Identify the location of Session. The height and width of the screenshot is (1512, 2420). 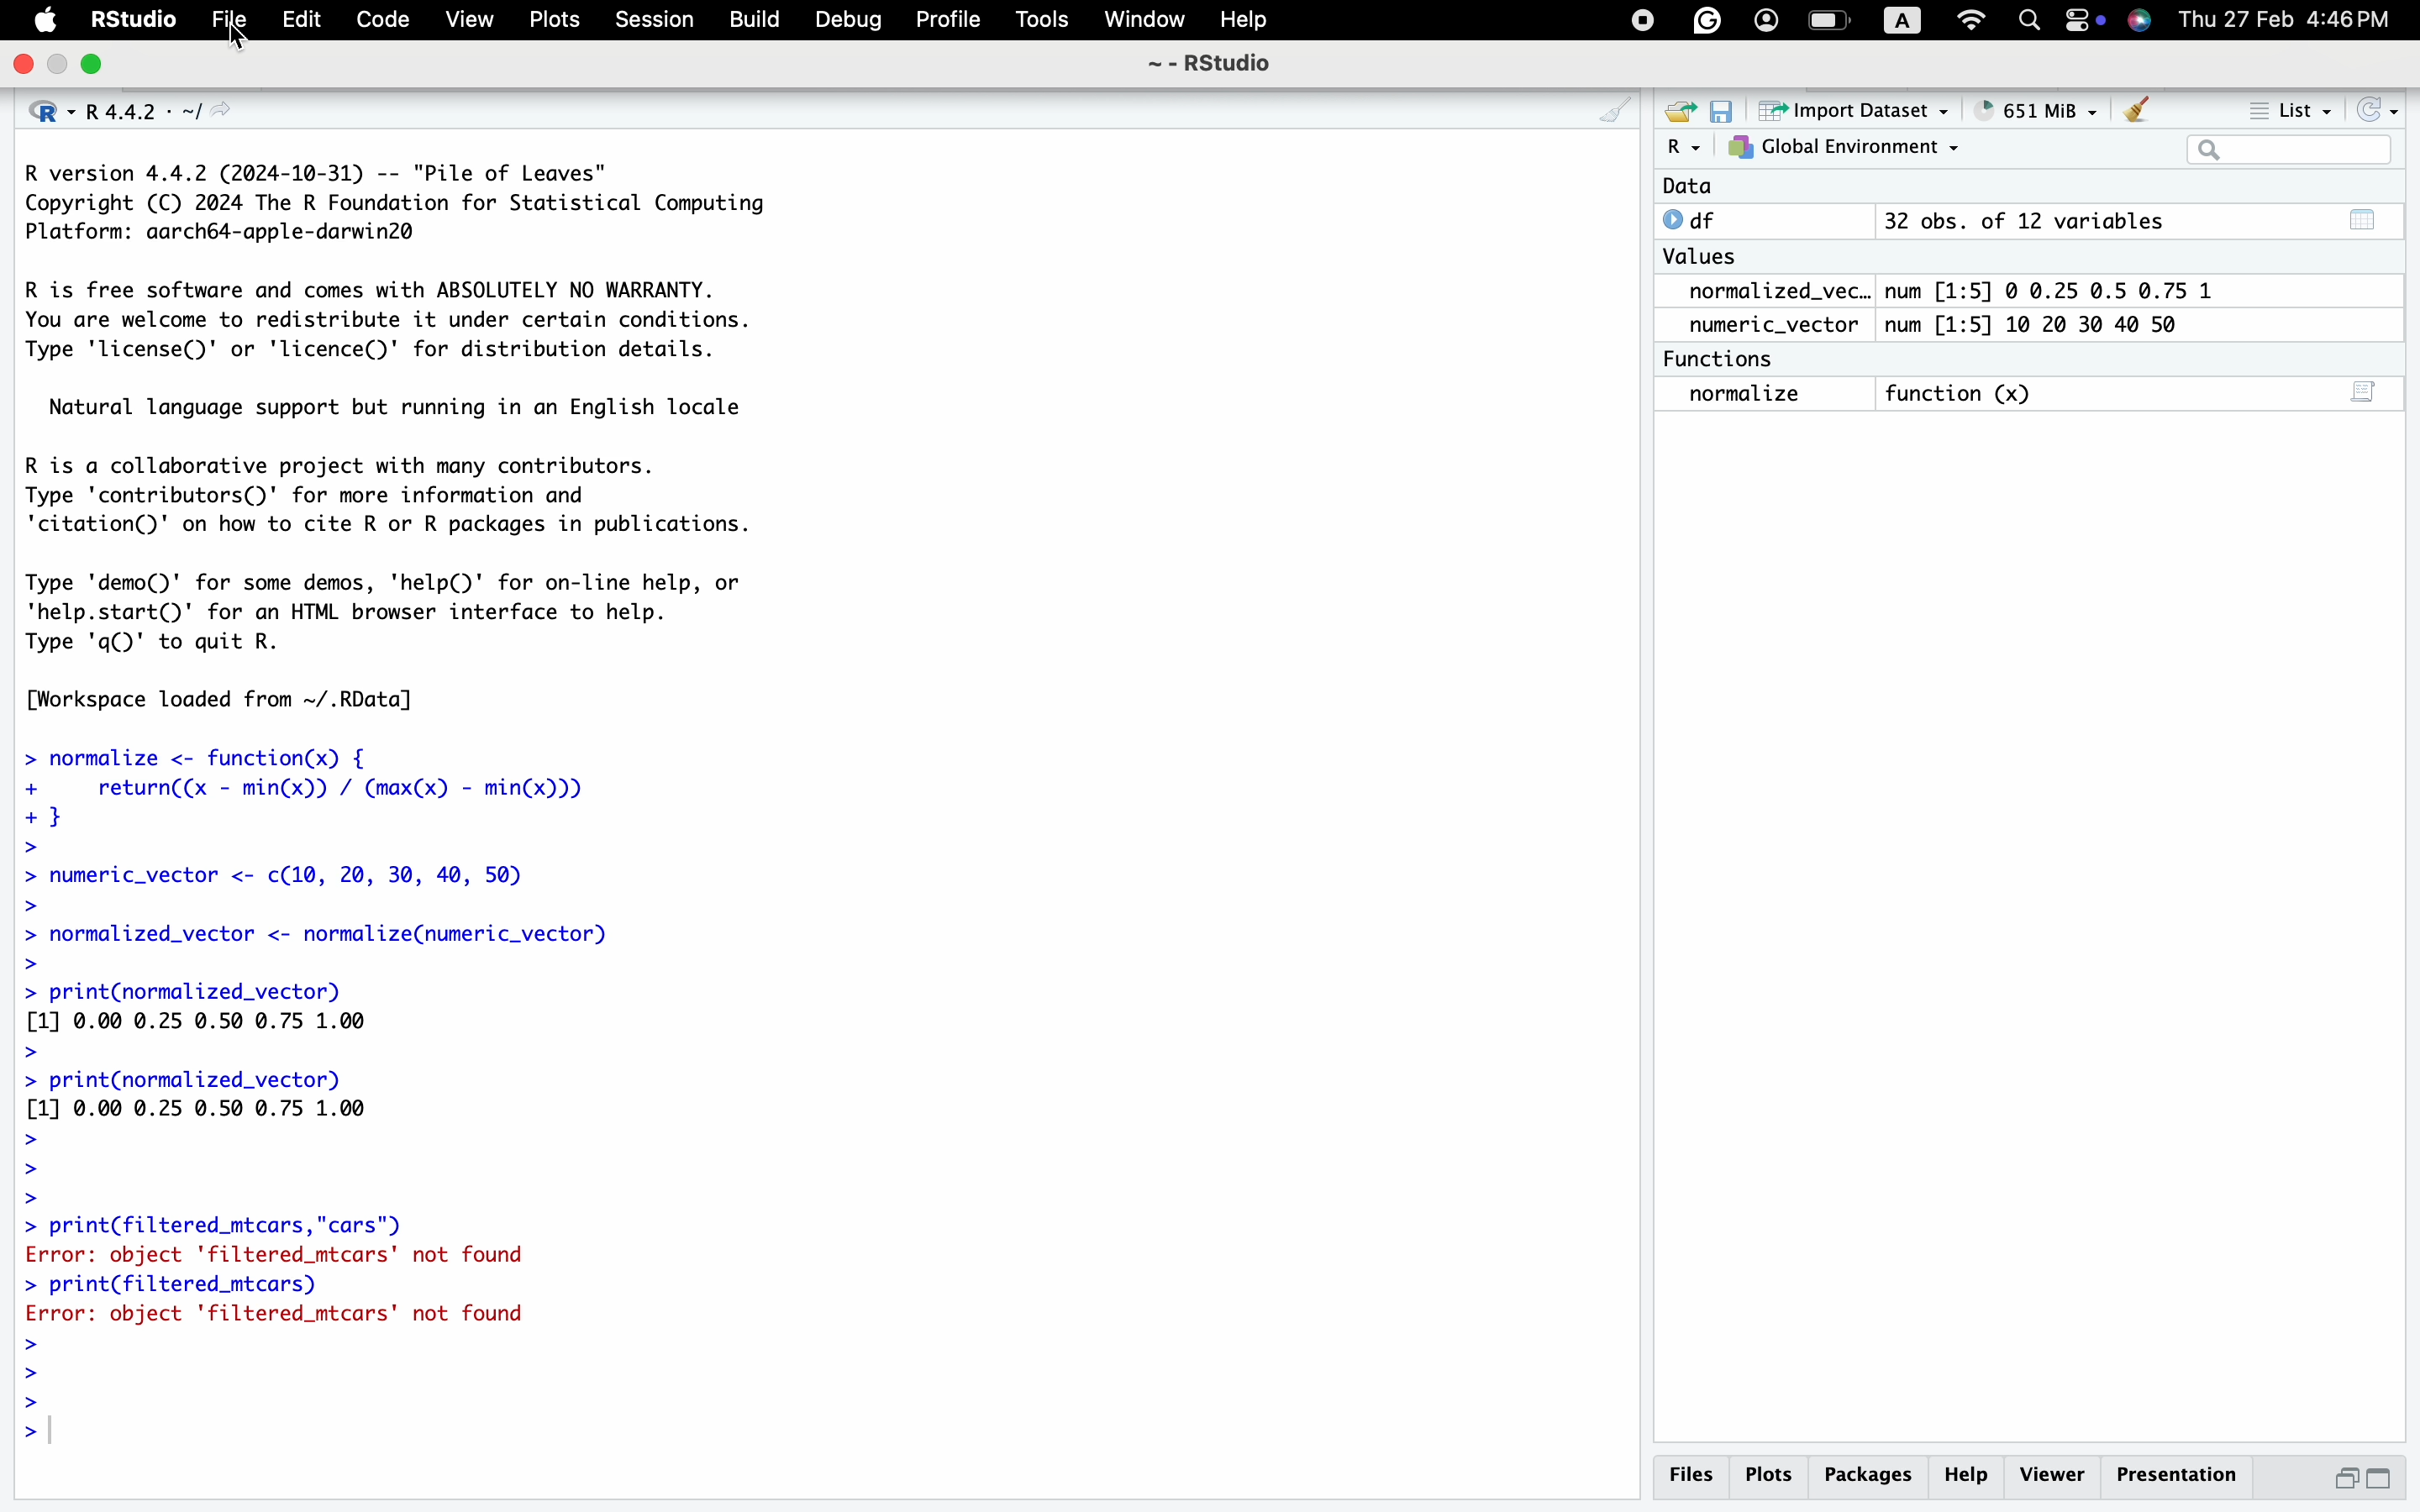
(653, 24).